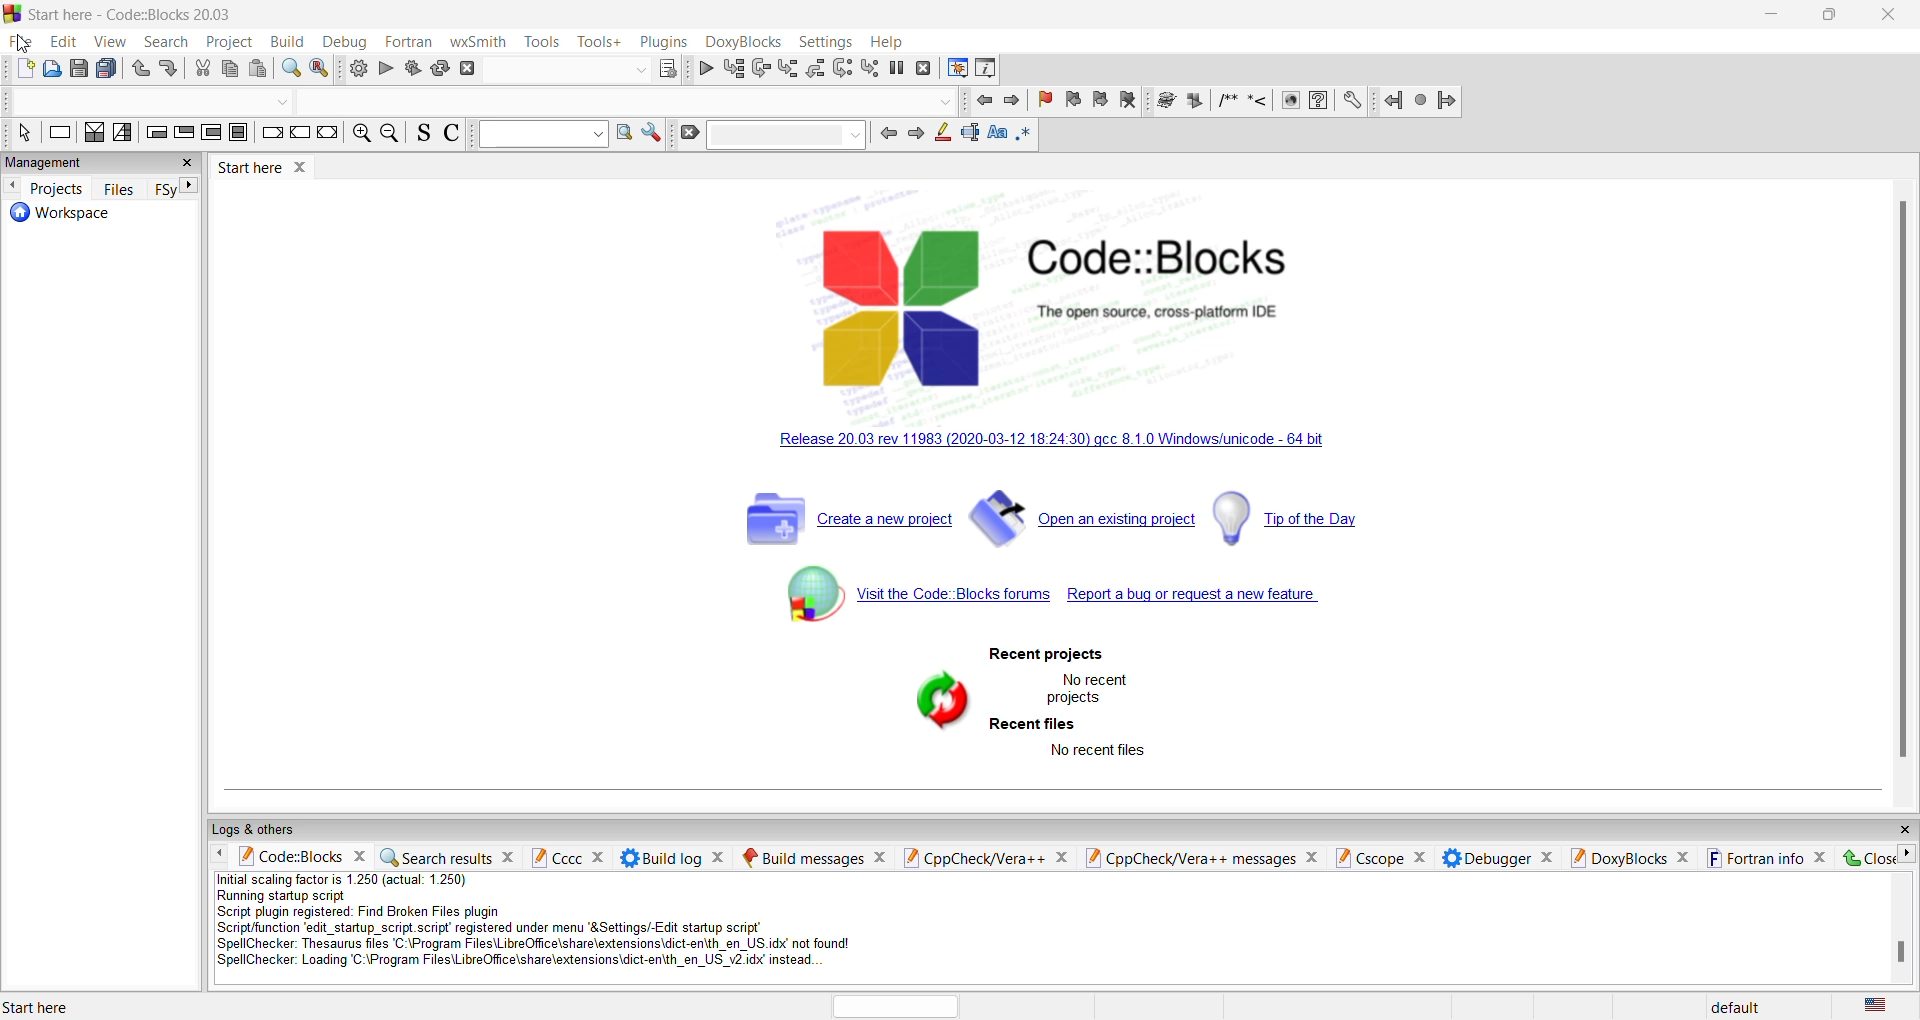  Describe the element at coordinates (999, 133) in the screenshot. I see `match case` at that location.